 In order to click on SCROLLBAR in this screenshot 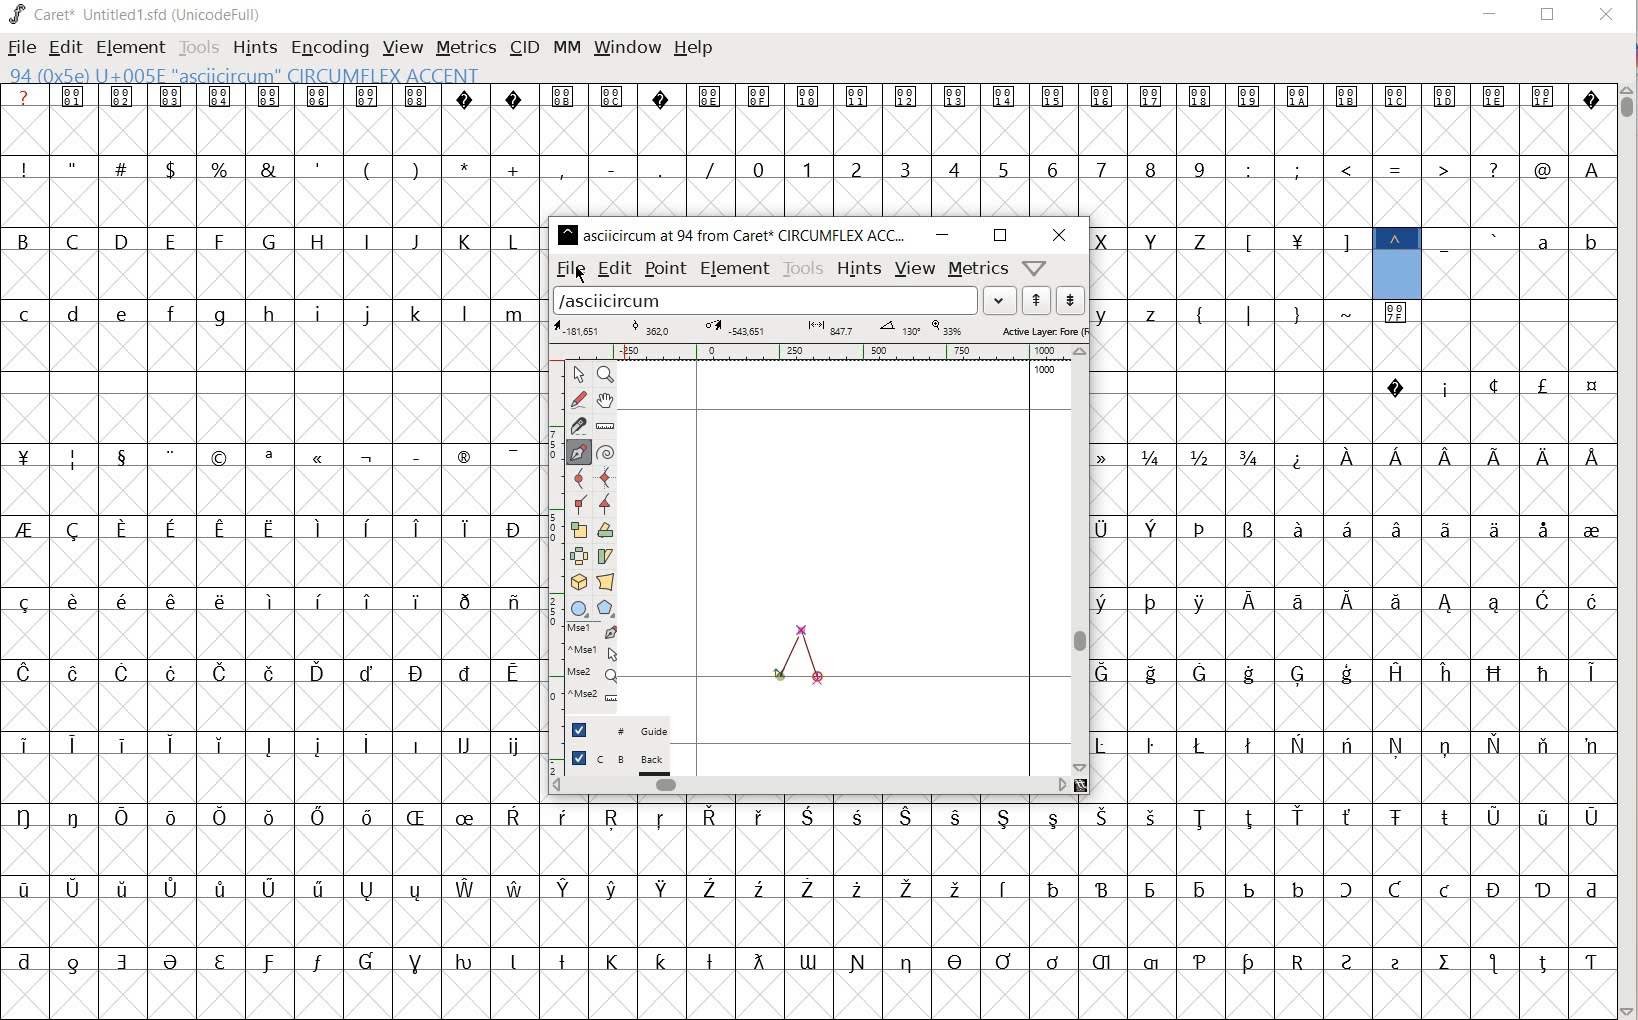, I will do `click(1628, 549)`.